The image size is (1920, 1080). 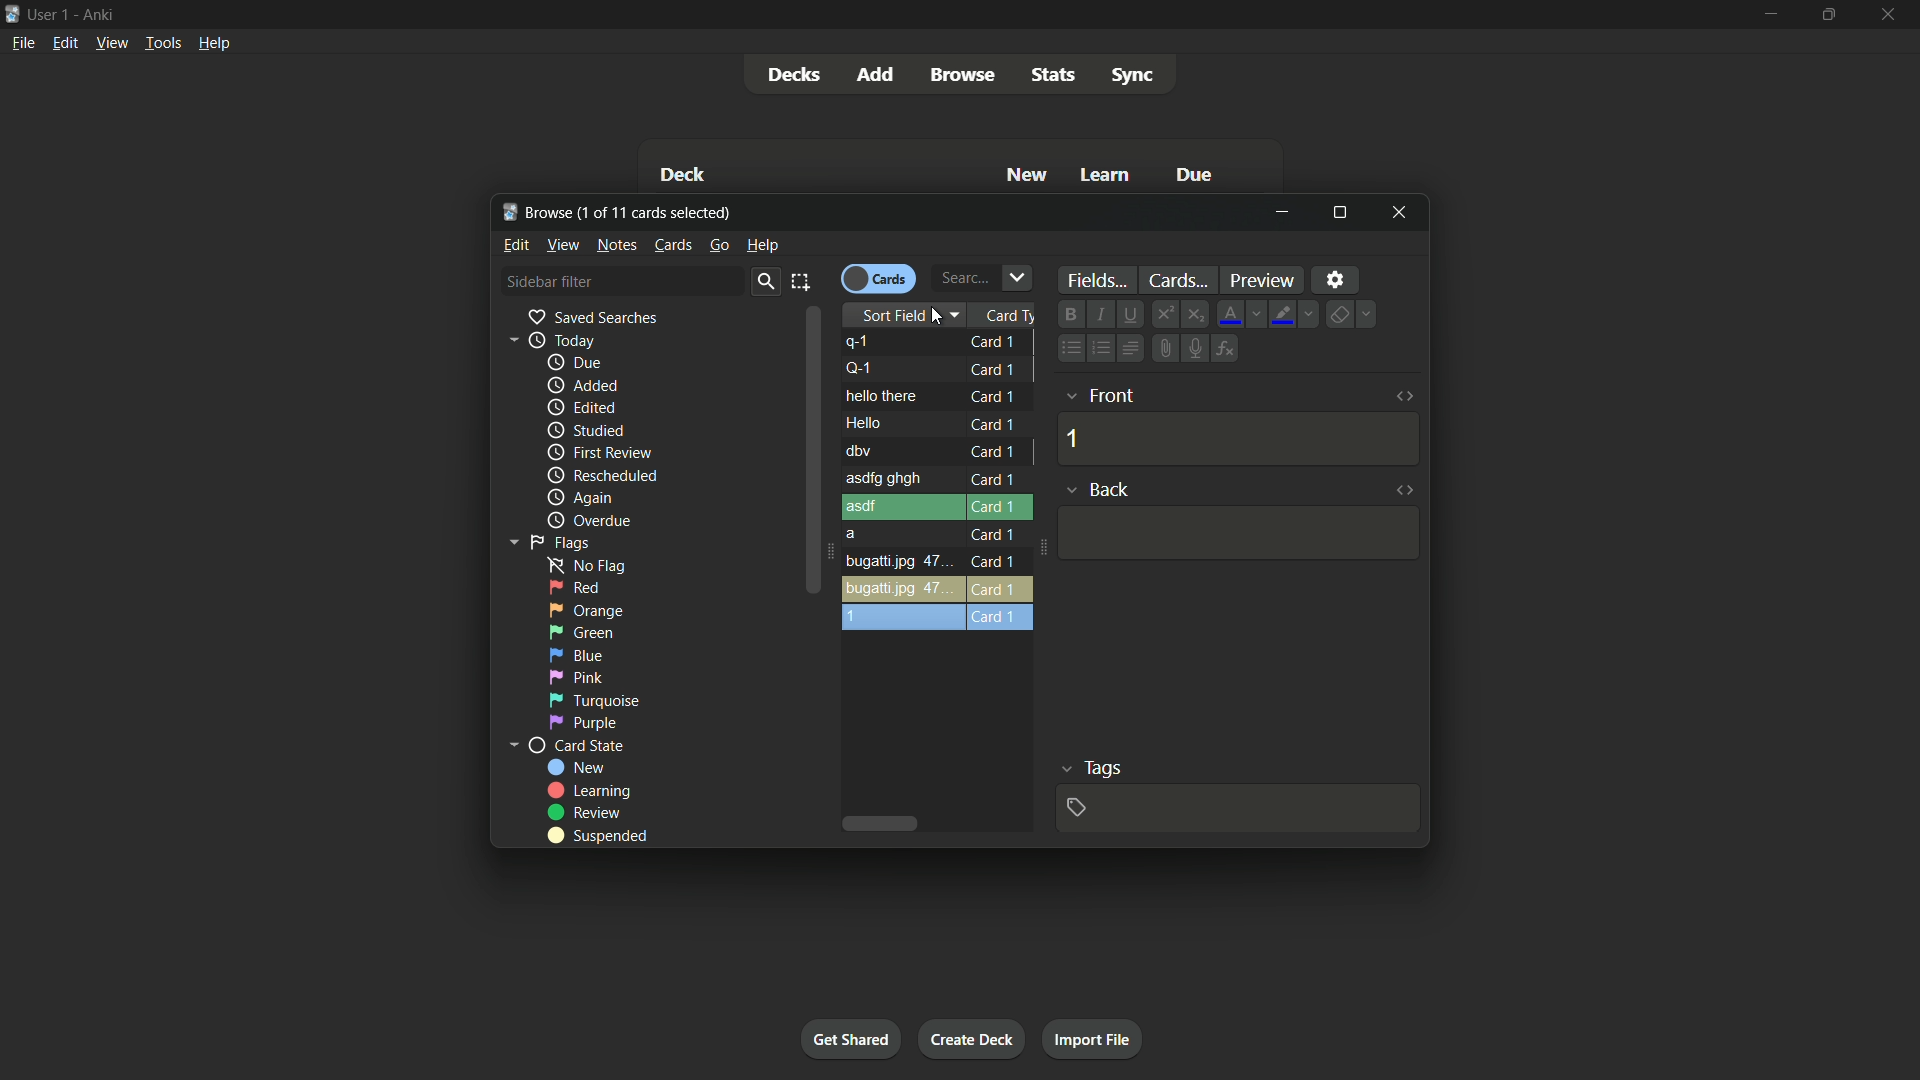 What do you see at coordinates (1067, 348) in the screenshot?
I see `unordered list` at bounding box center [1067, 348].